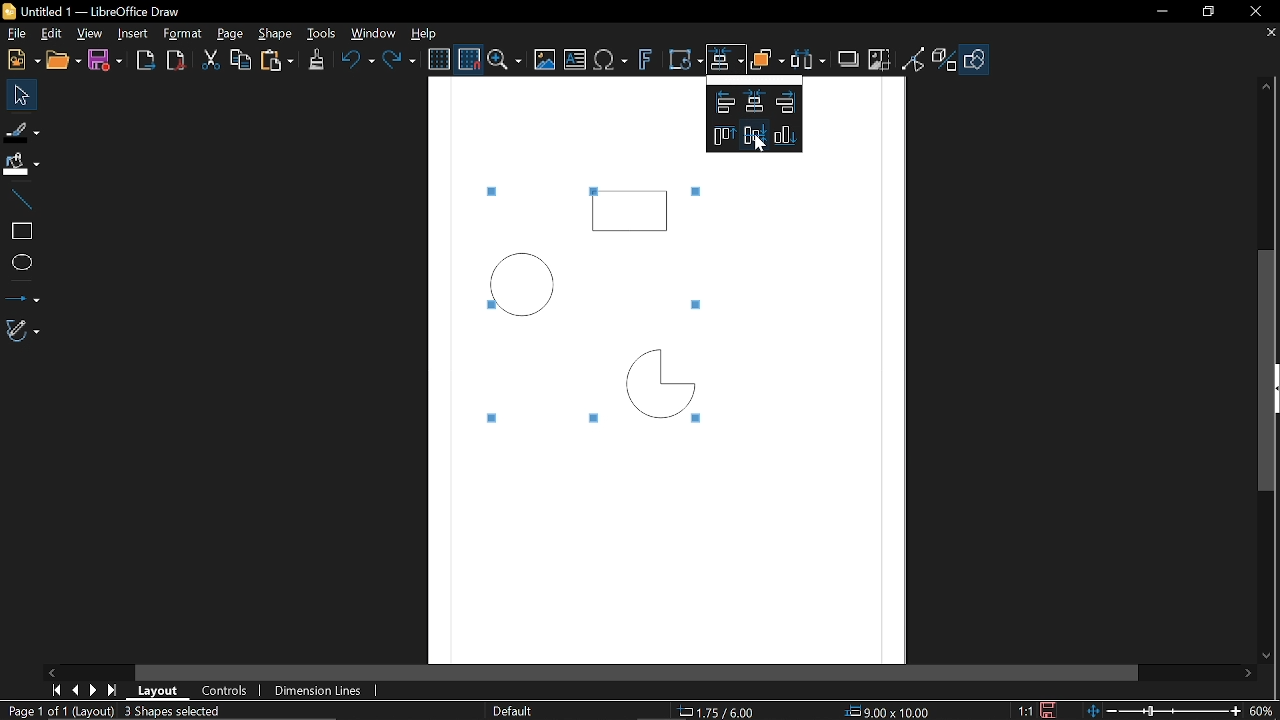 This screenshot has width=1280, height=720. Describe the element at coordinates (1208, 13) in the screenshot. I see `Restore down` at that location.